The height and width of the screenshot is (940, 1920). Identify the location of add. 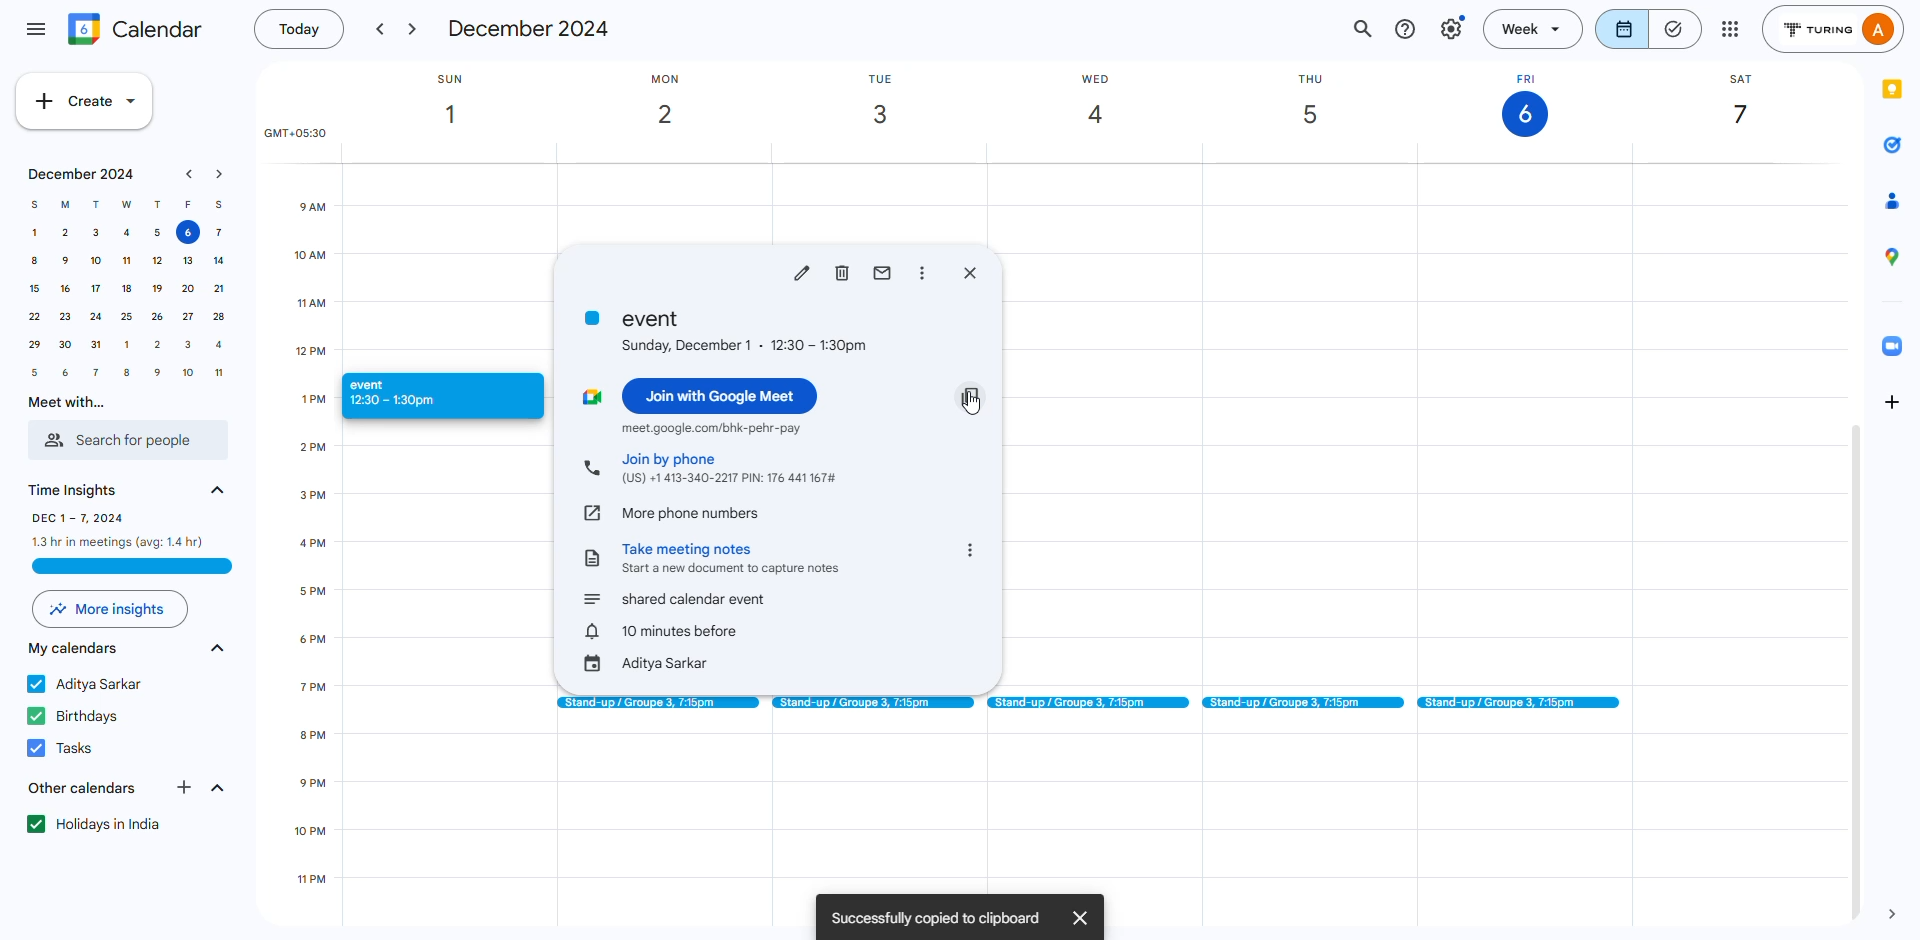
(187, 787).